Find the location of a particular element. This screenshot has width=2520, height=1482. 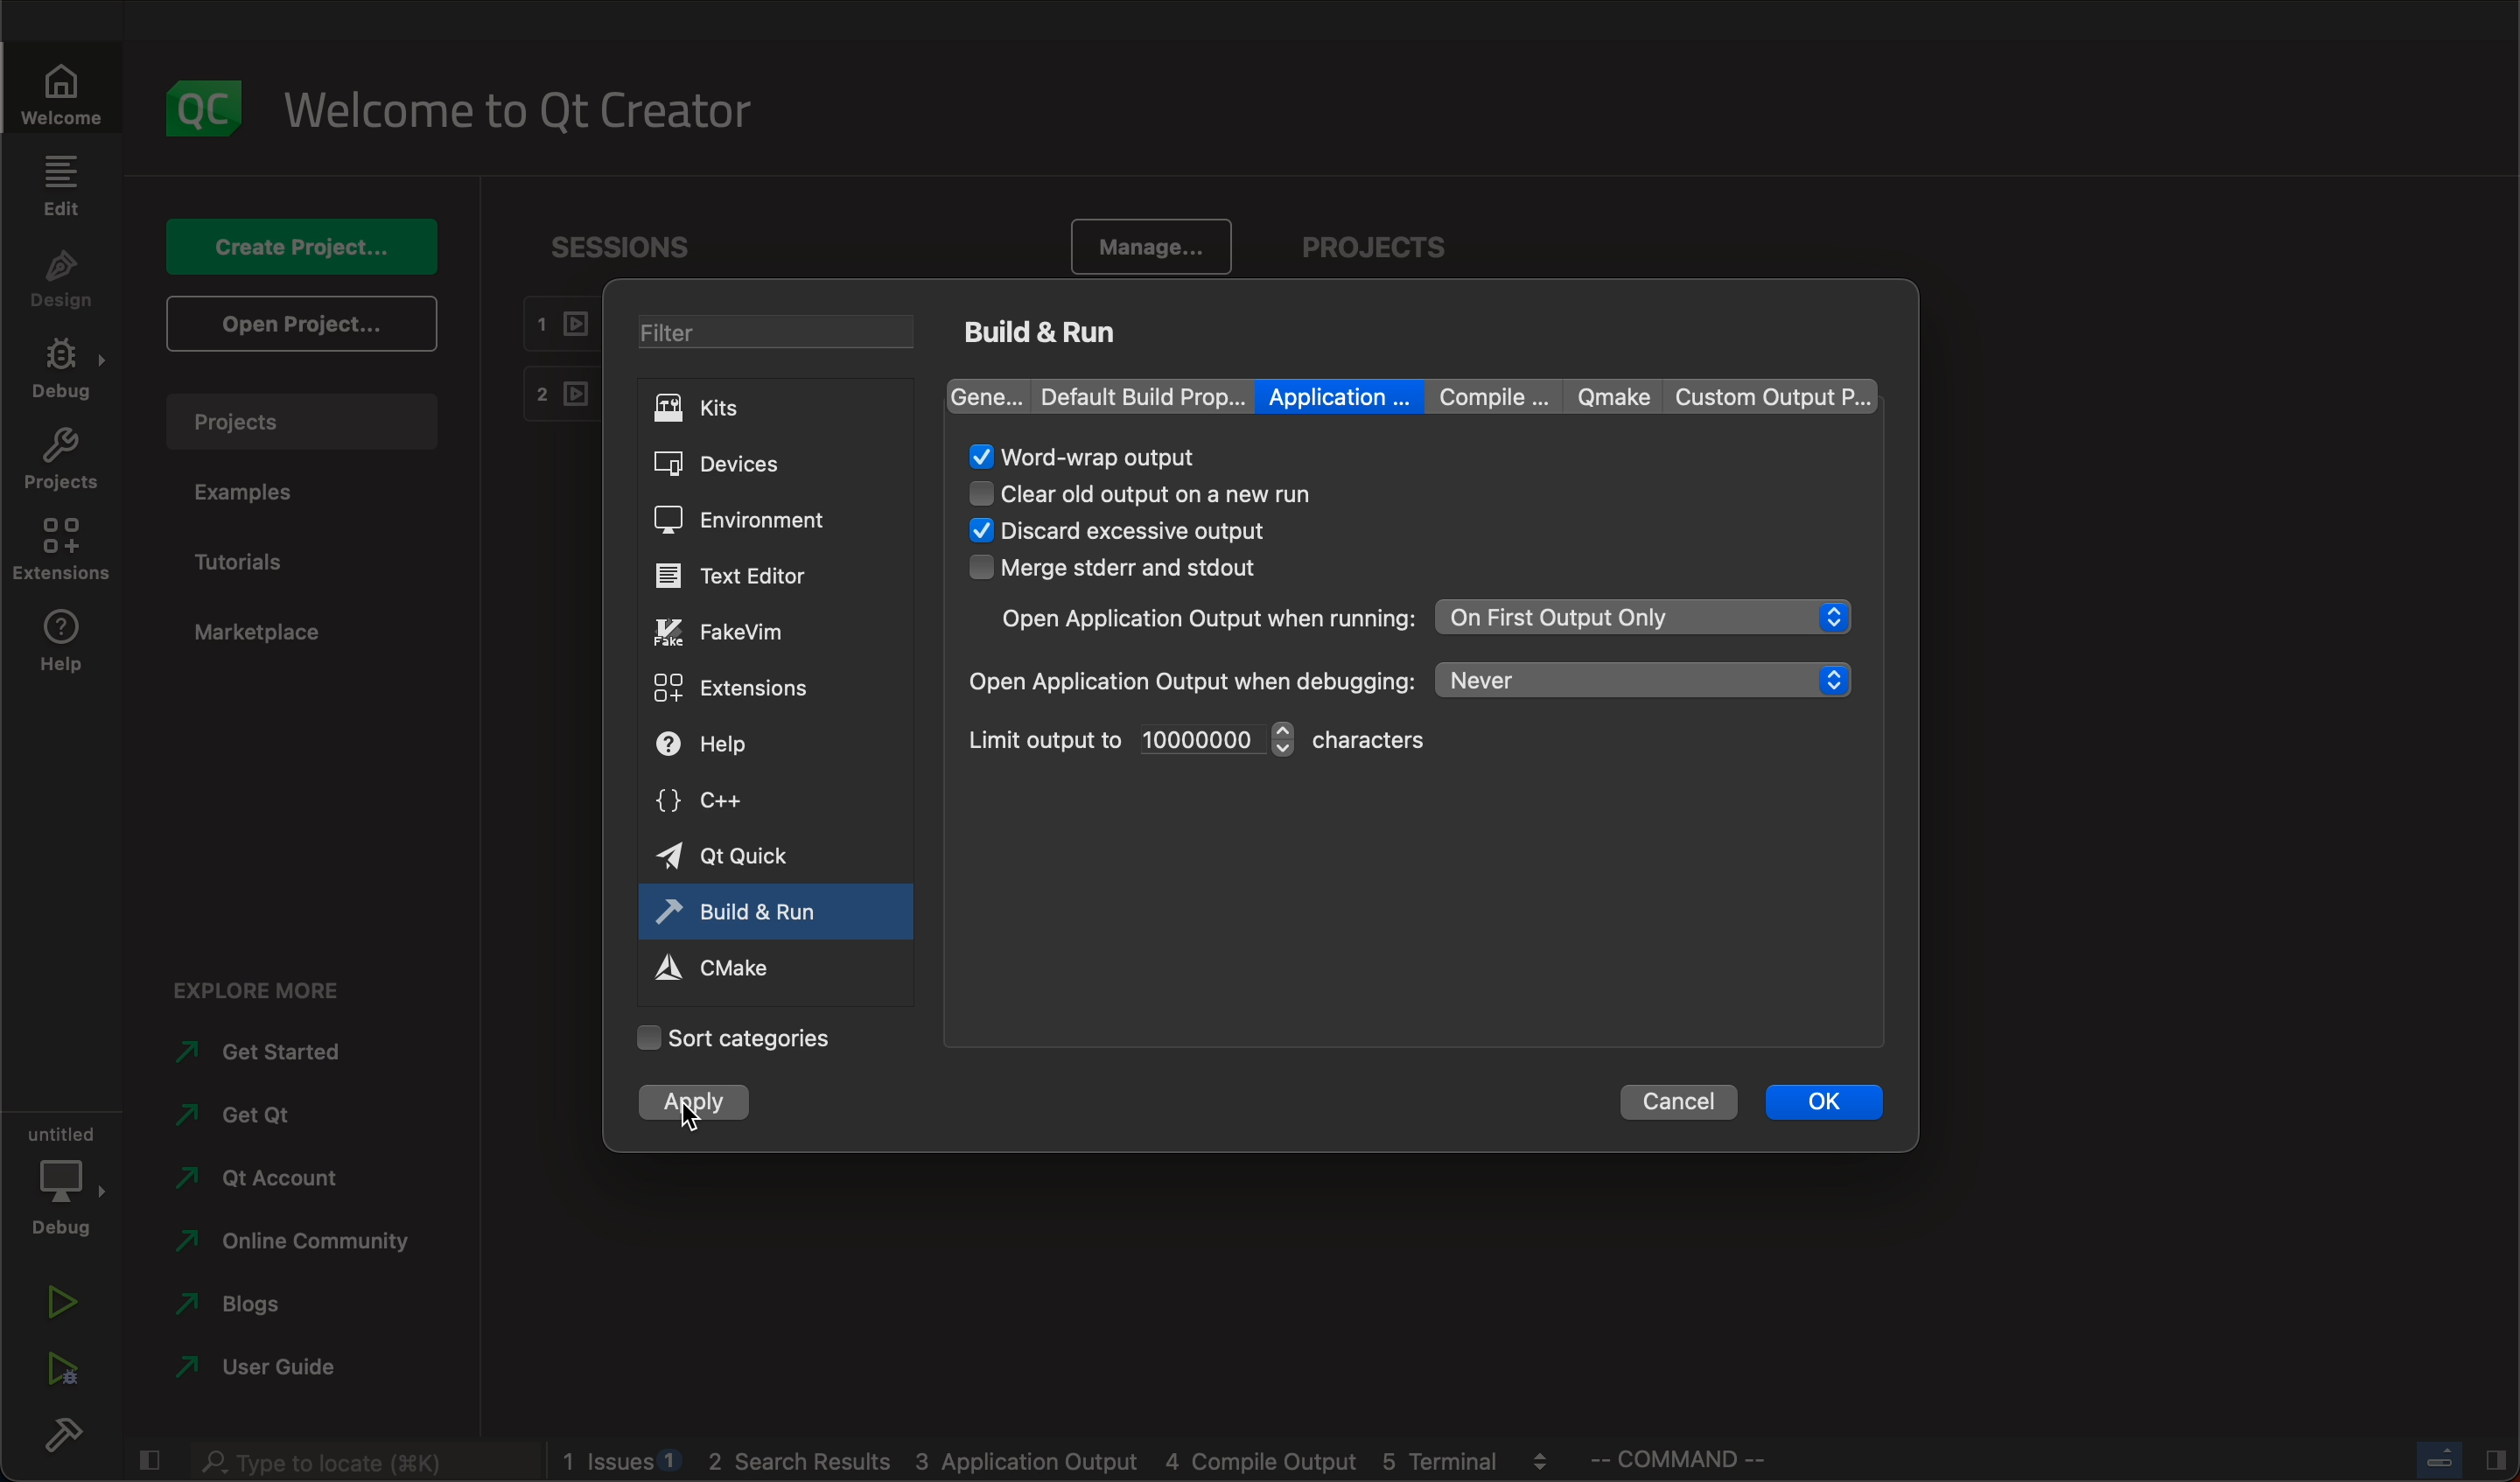

ok is located at coordinates (1822, 1101).